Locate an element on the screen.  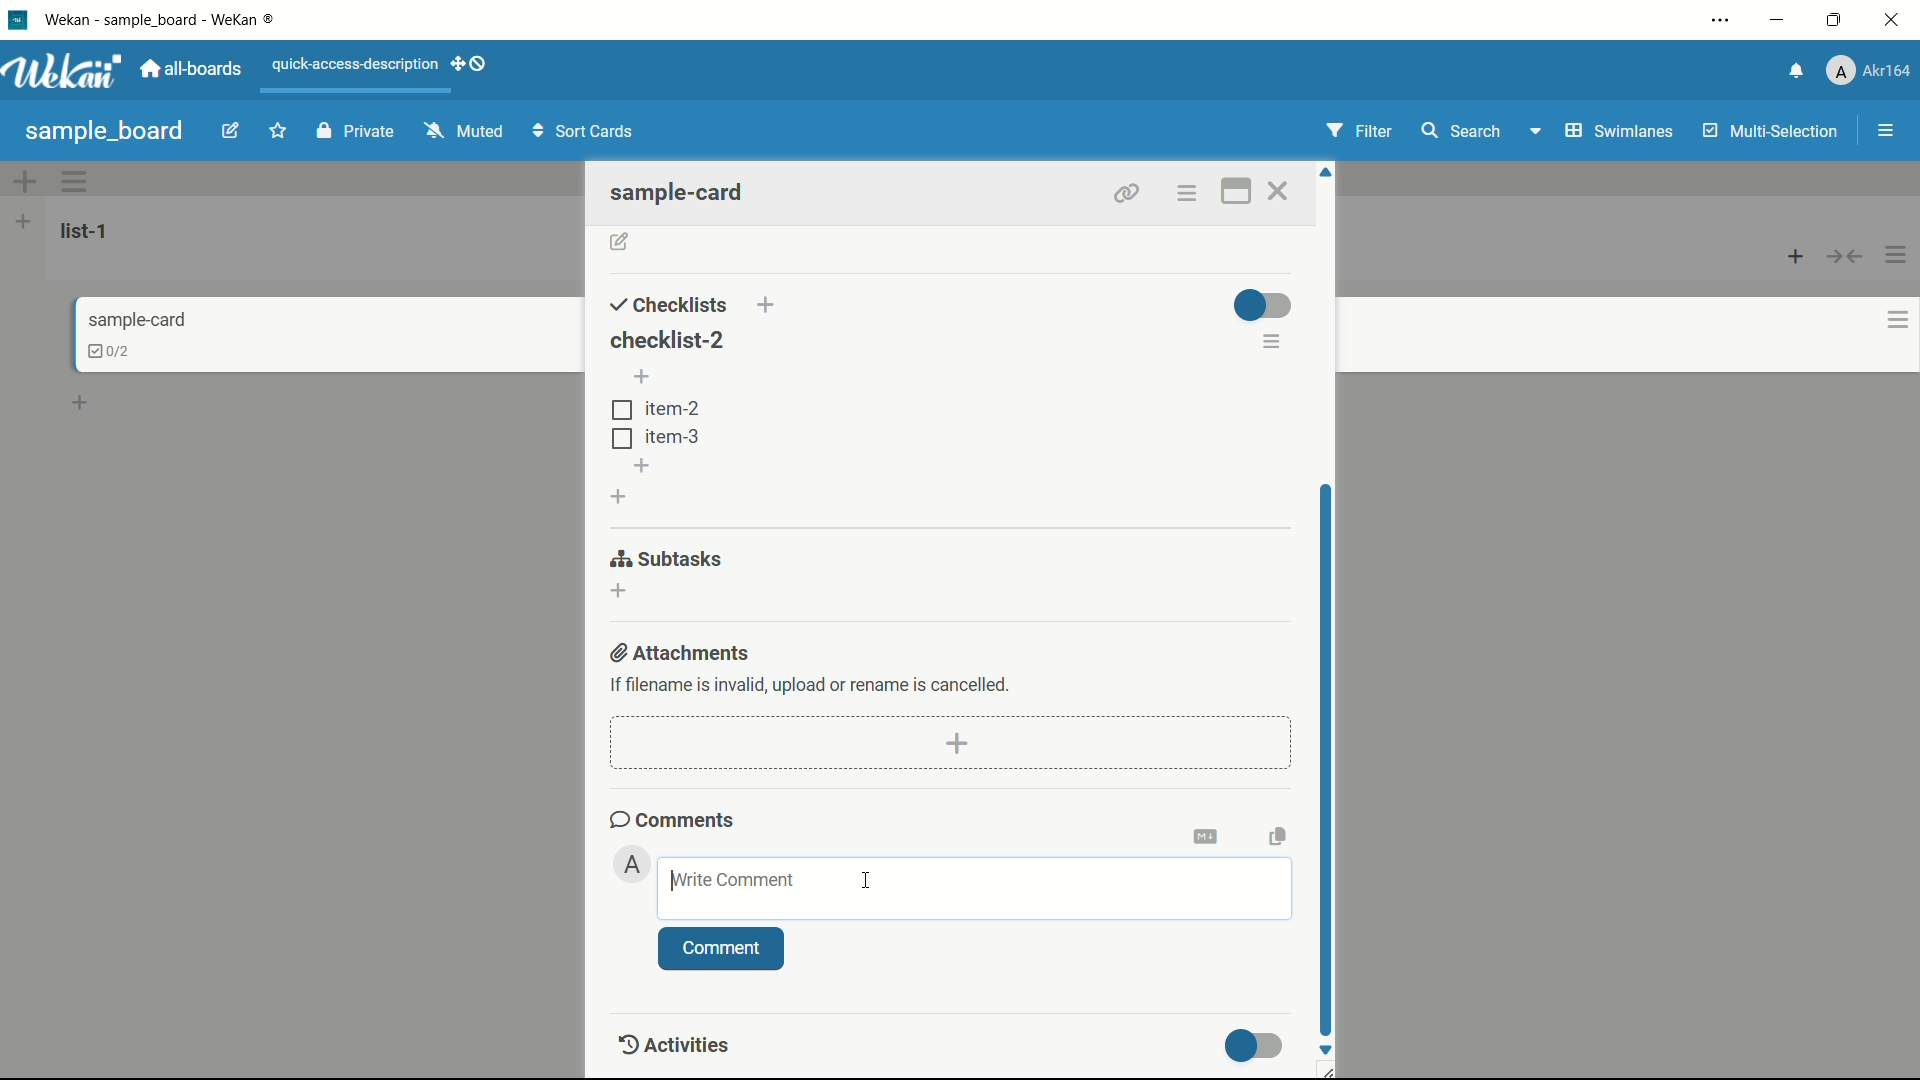
attachments is located at coordinates (683, 652).